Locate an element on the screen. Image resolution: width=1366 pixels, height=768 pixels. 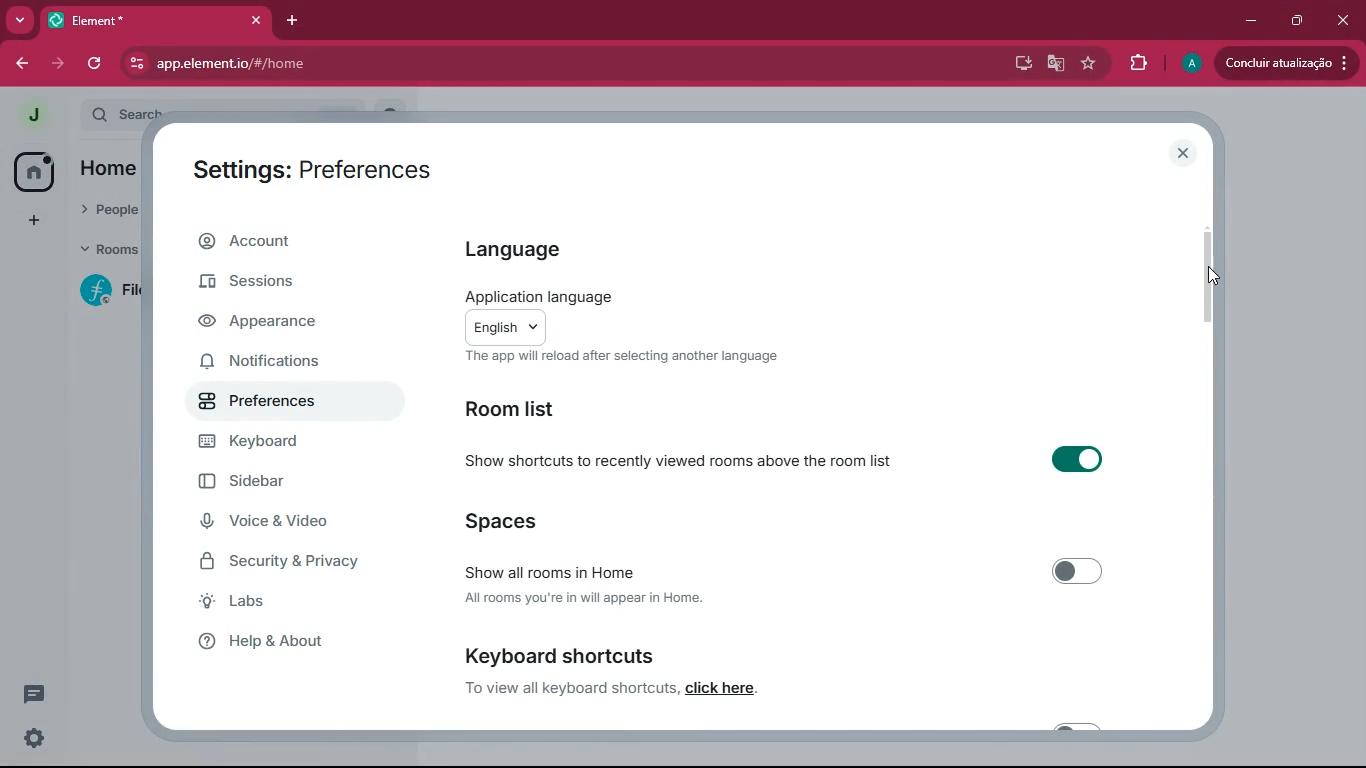
keyboard shortcut is located at coordinates (613, 653).